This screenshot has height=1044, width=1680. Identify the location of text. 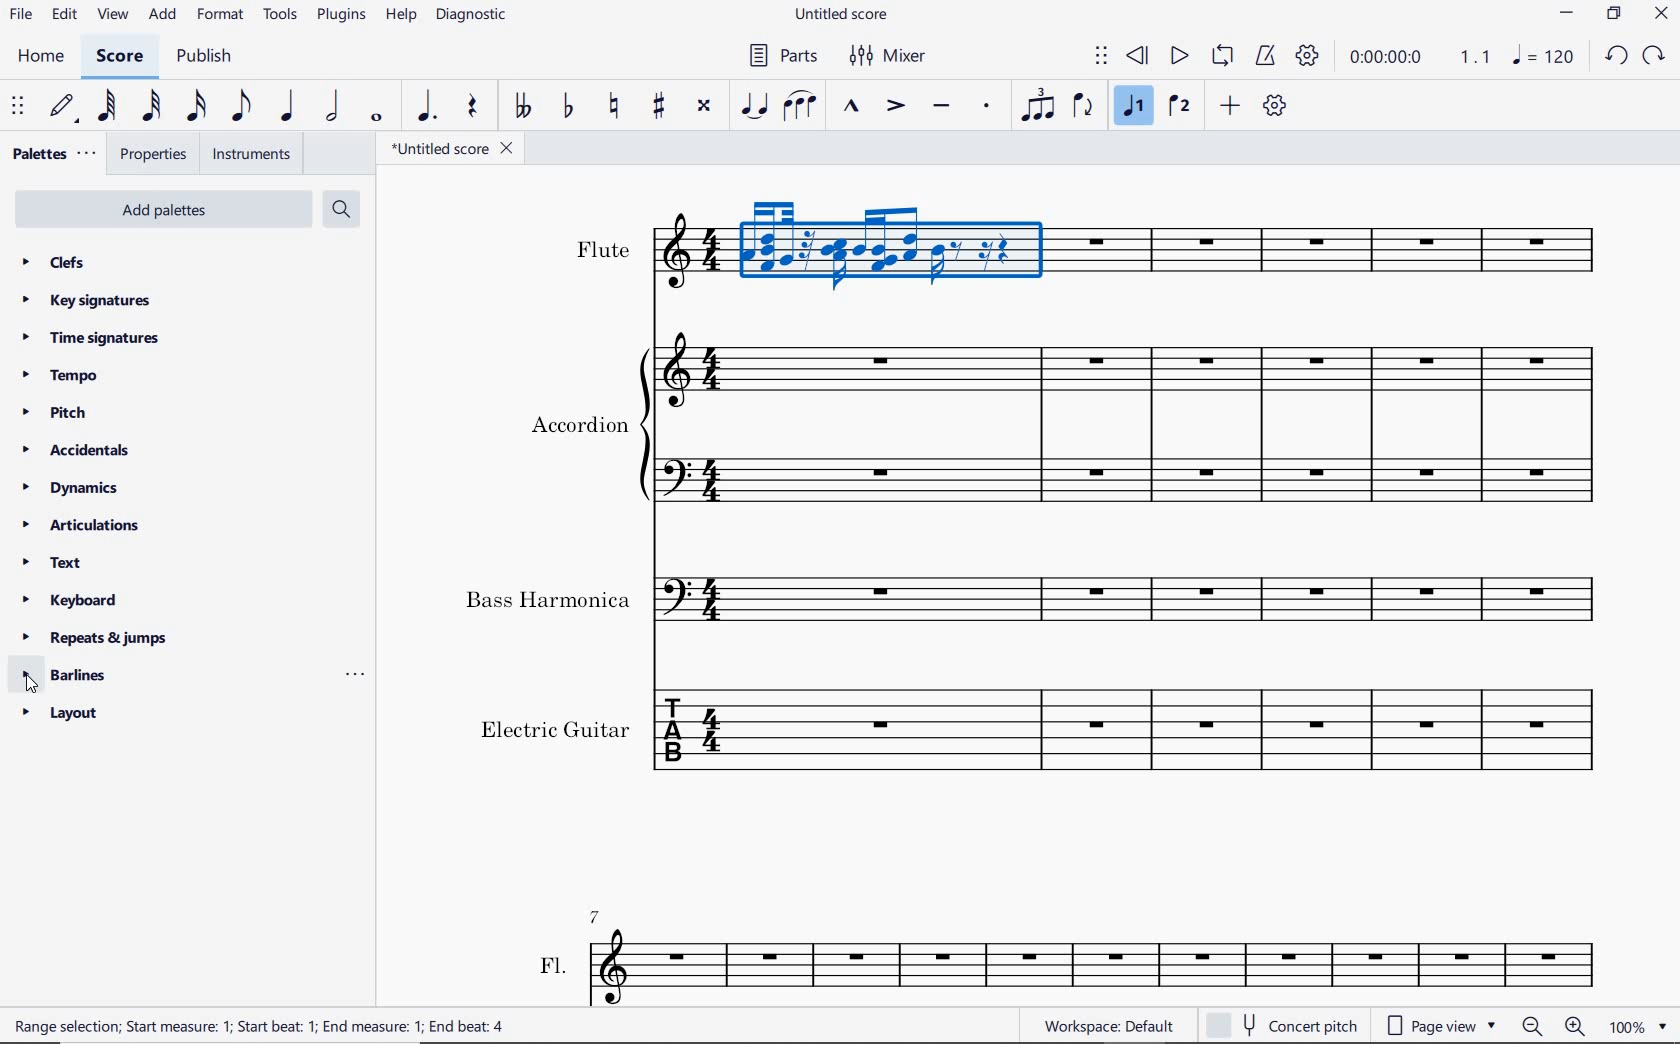
(52, 562).